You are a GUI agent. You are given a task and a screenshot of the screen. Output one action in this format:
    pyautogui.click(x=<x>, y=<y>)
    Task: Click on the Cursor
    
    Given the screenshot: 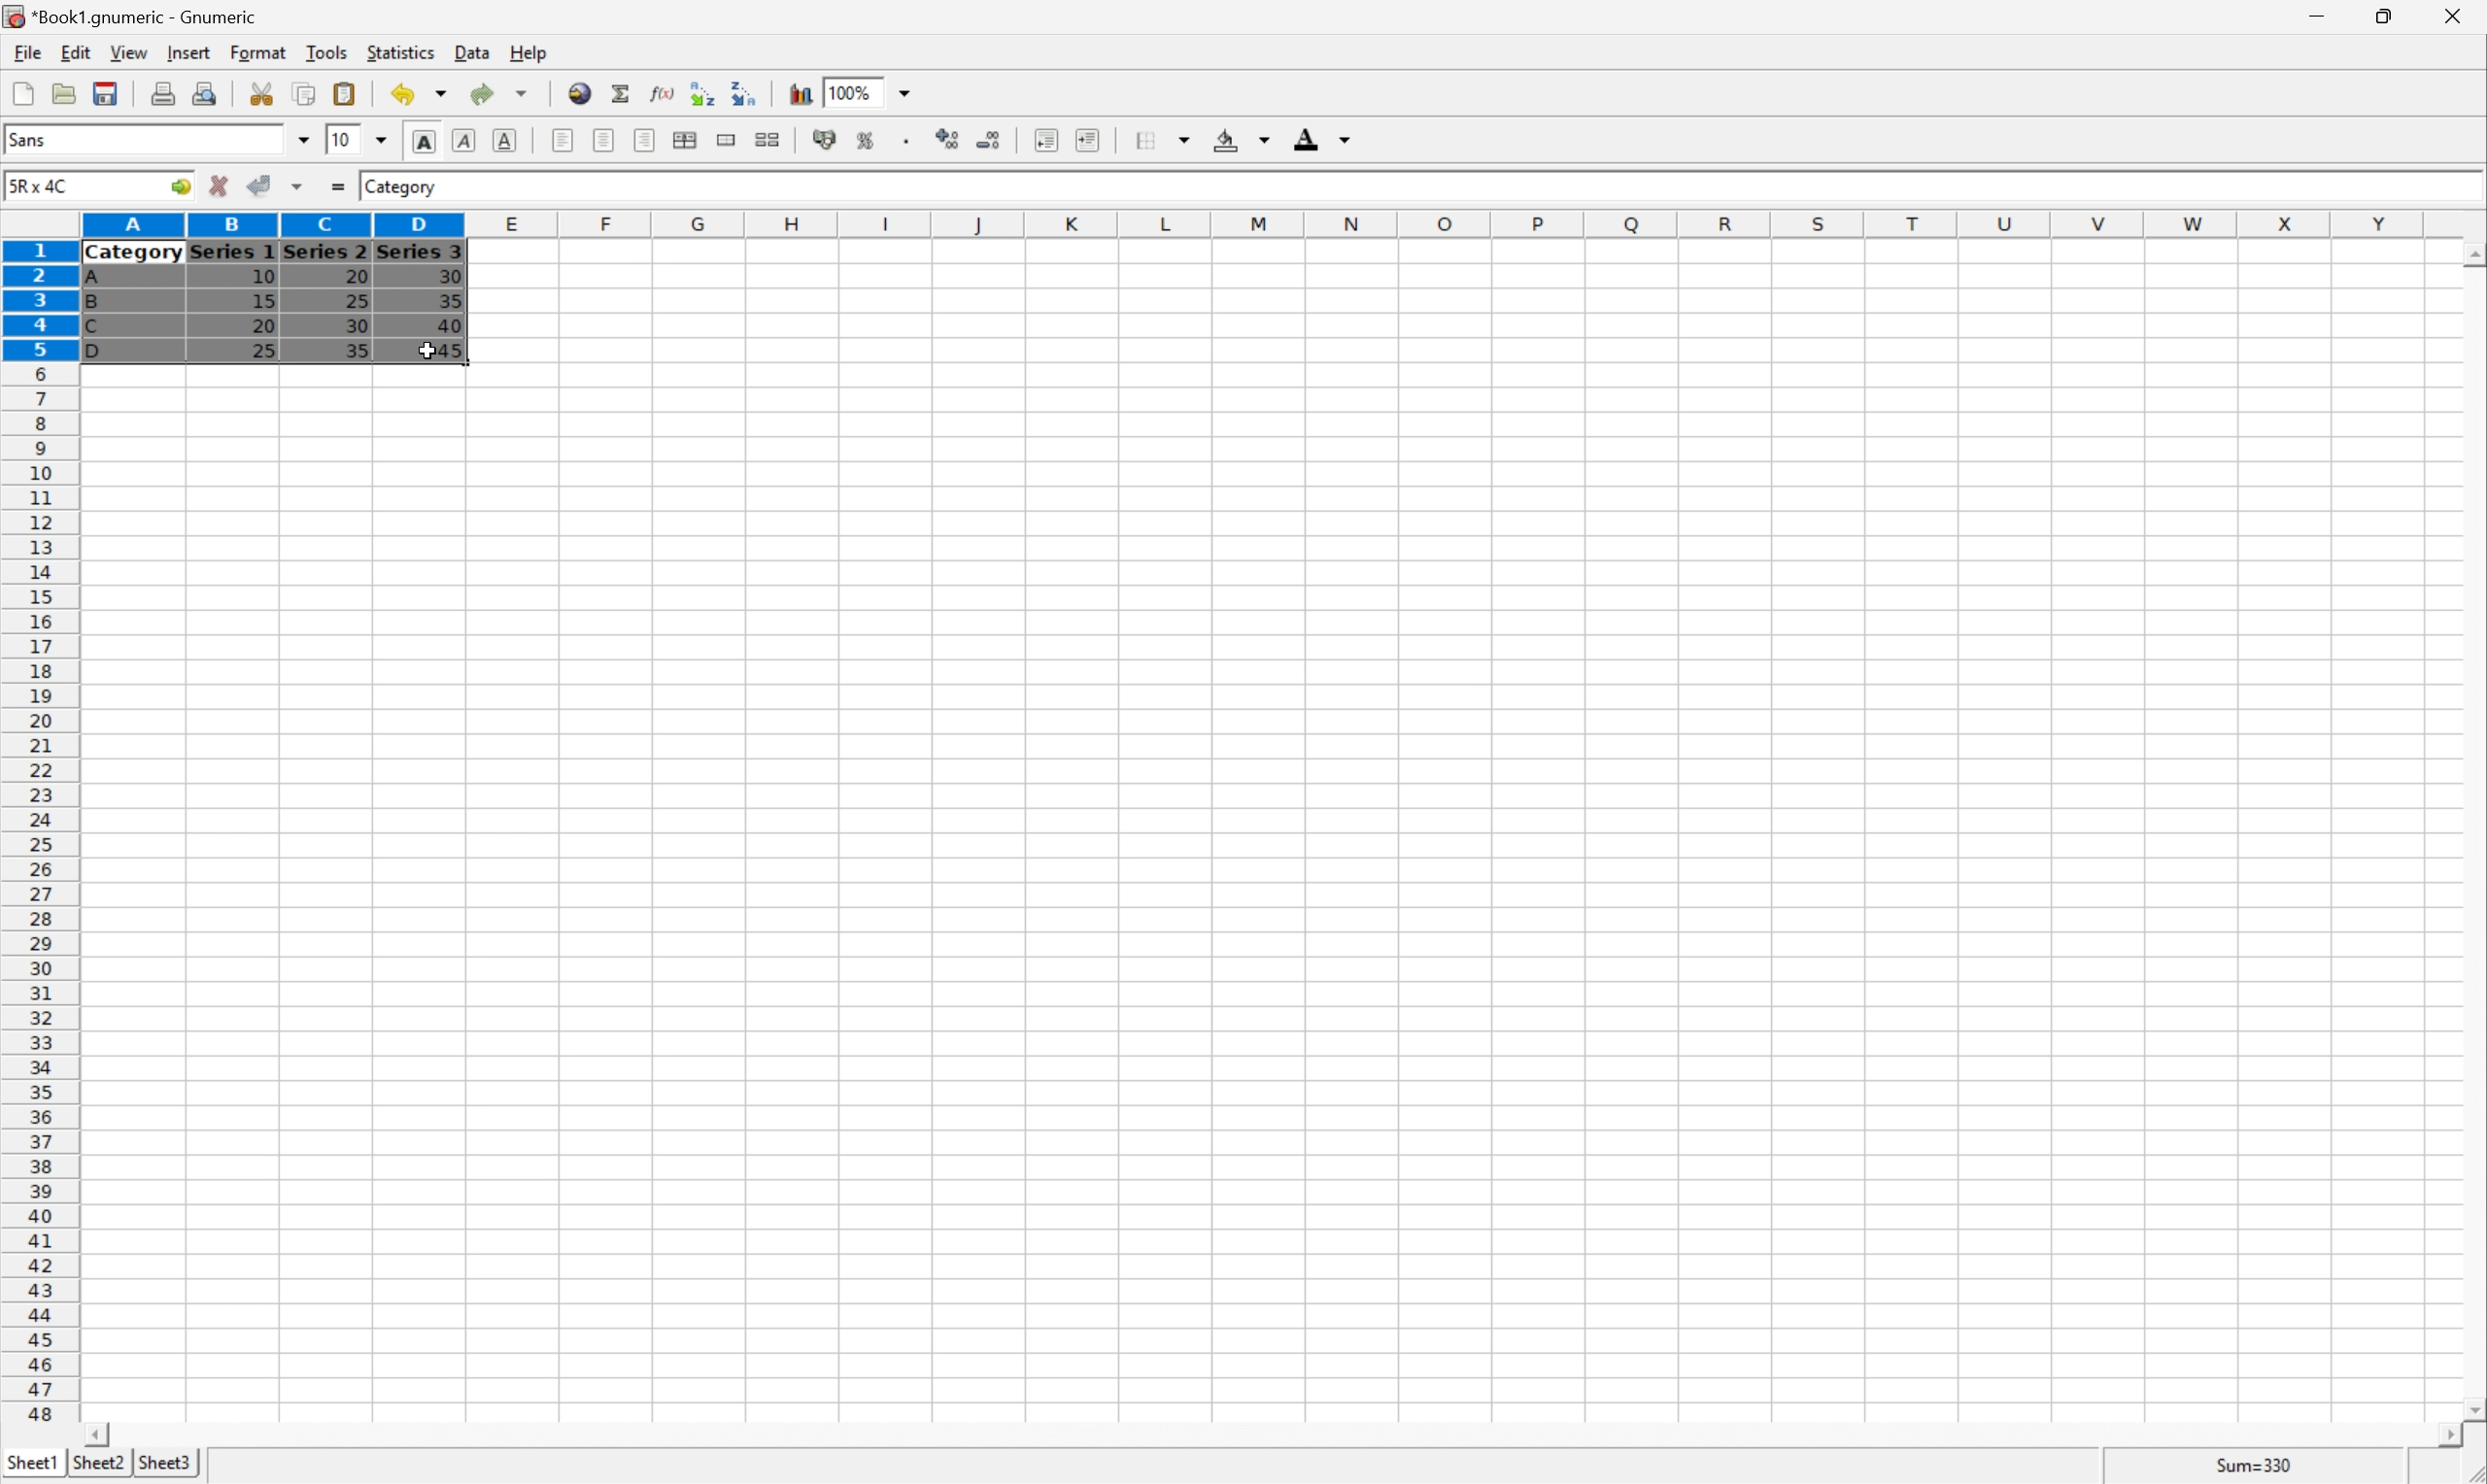 What is the action you would take?
    pyautogui.click(x=428, y=351)
    